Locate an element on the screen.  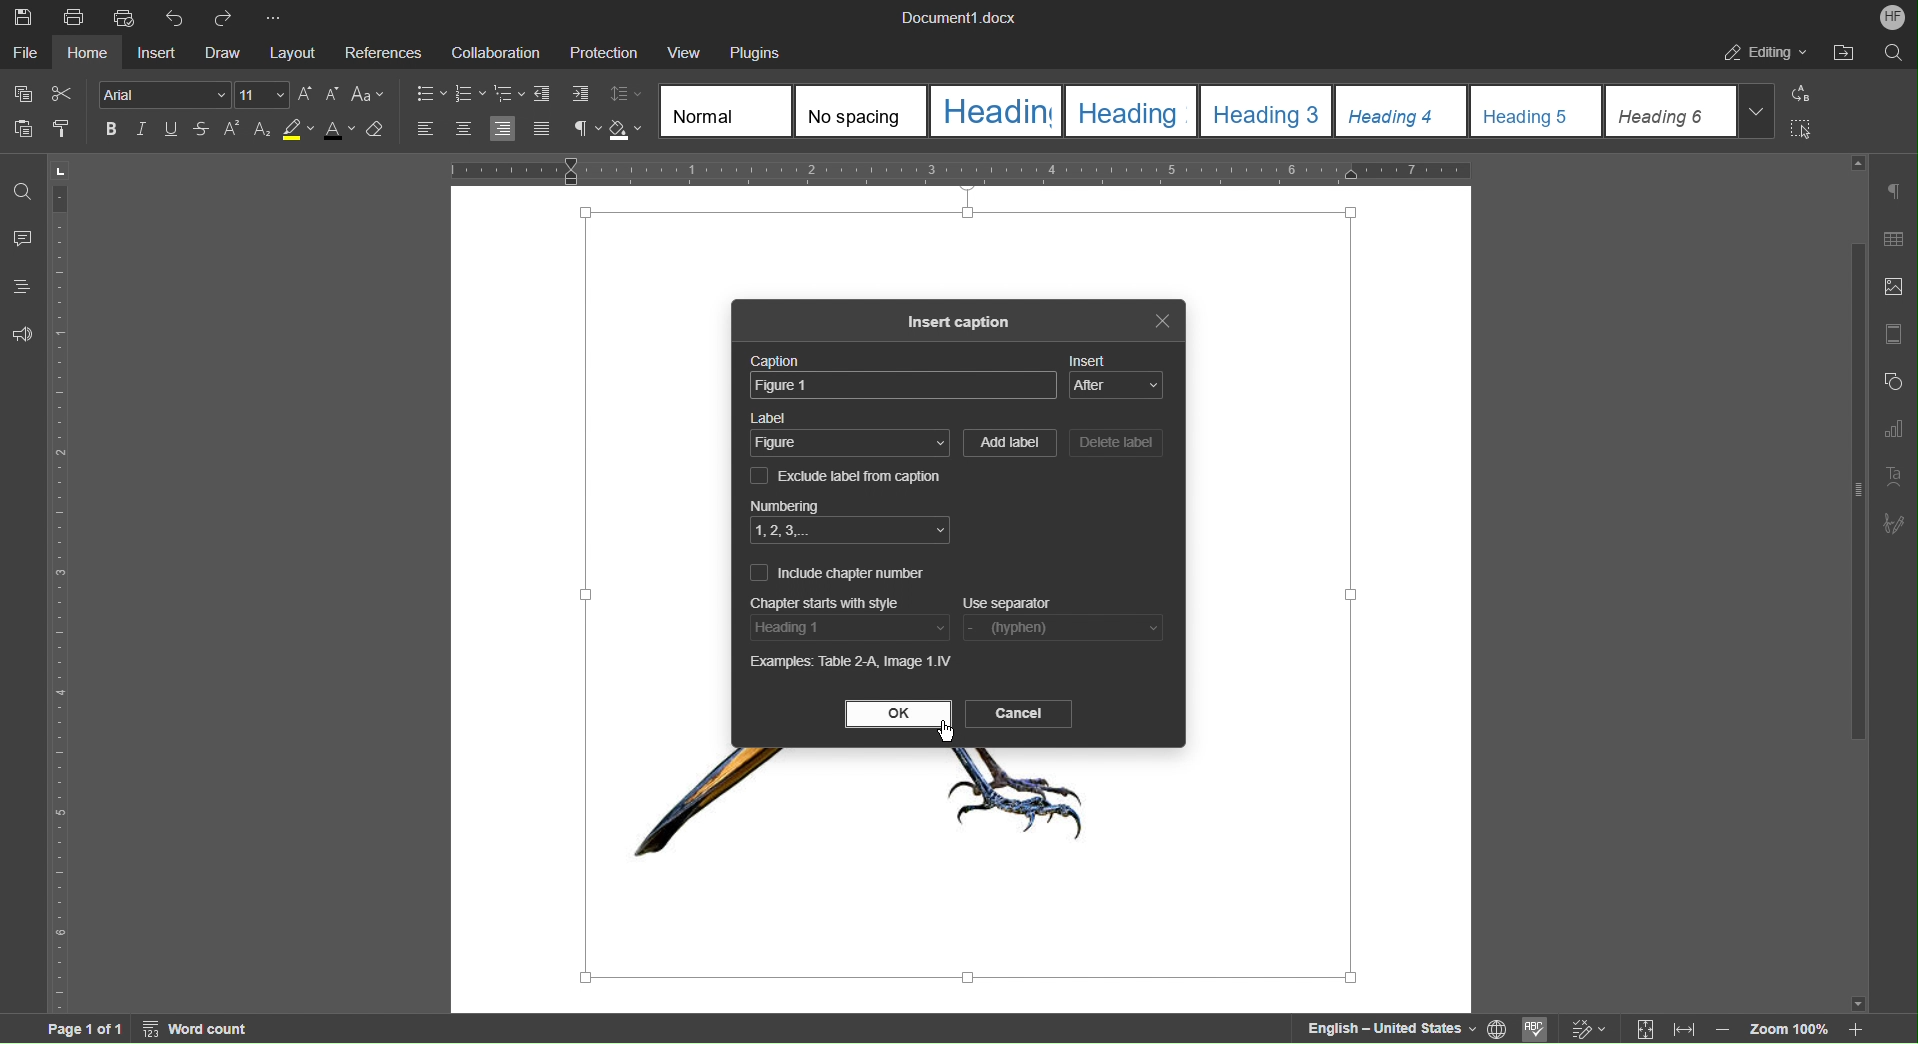
Insert is located at coordinates (1089, 360).